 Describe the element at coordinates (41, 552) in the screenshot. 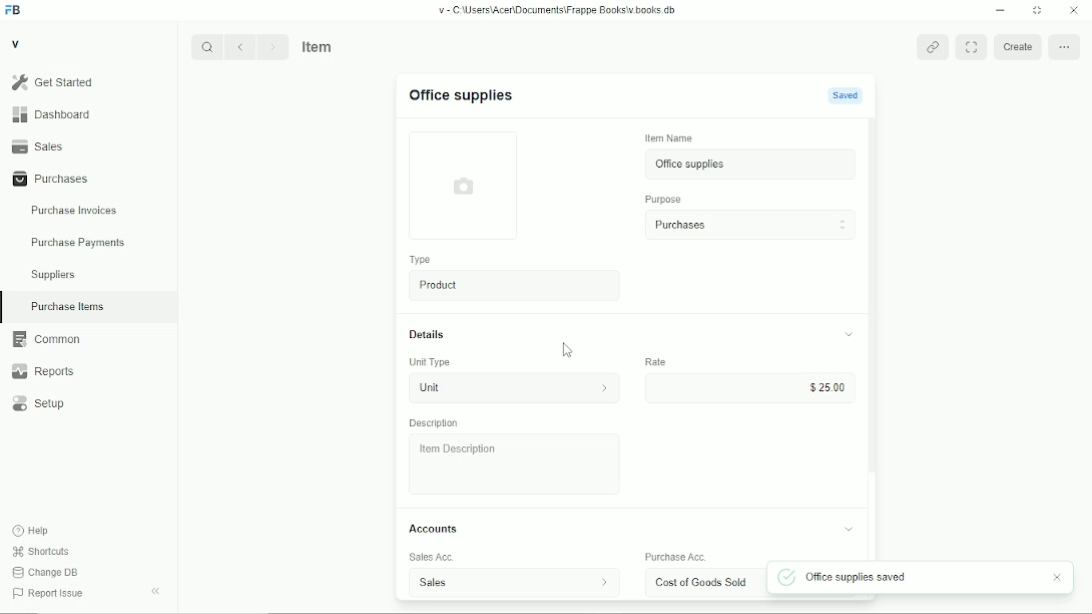

I see `shortcuts` at that location.